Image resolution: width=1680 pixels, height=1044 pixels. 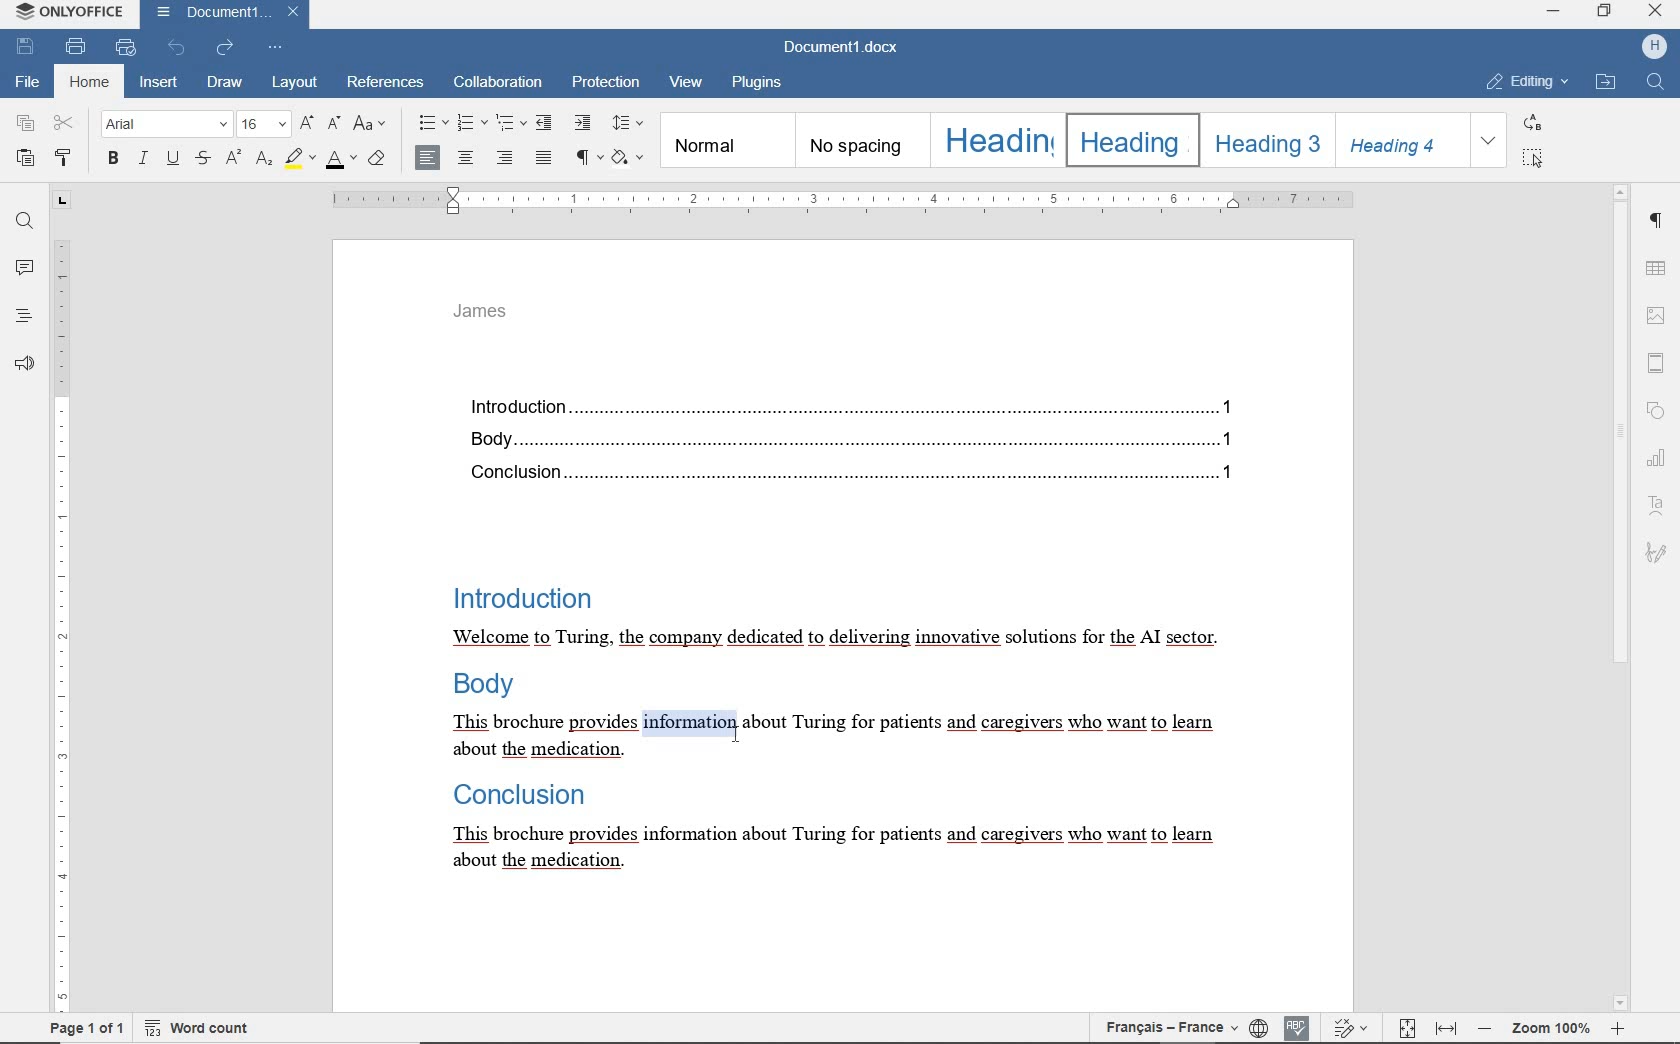 What do you see at coordinates (29, 84) in the screenshot?
I see `FILE` at bounding box center [29, 84].